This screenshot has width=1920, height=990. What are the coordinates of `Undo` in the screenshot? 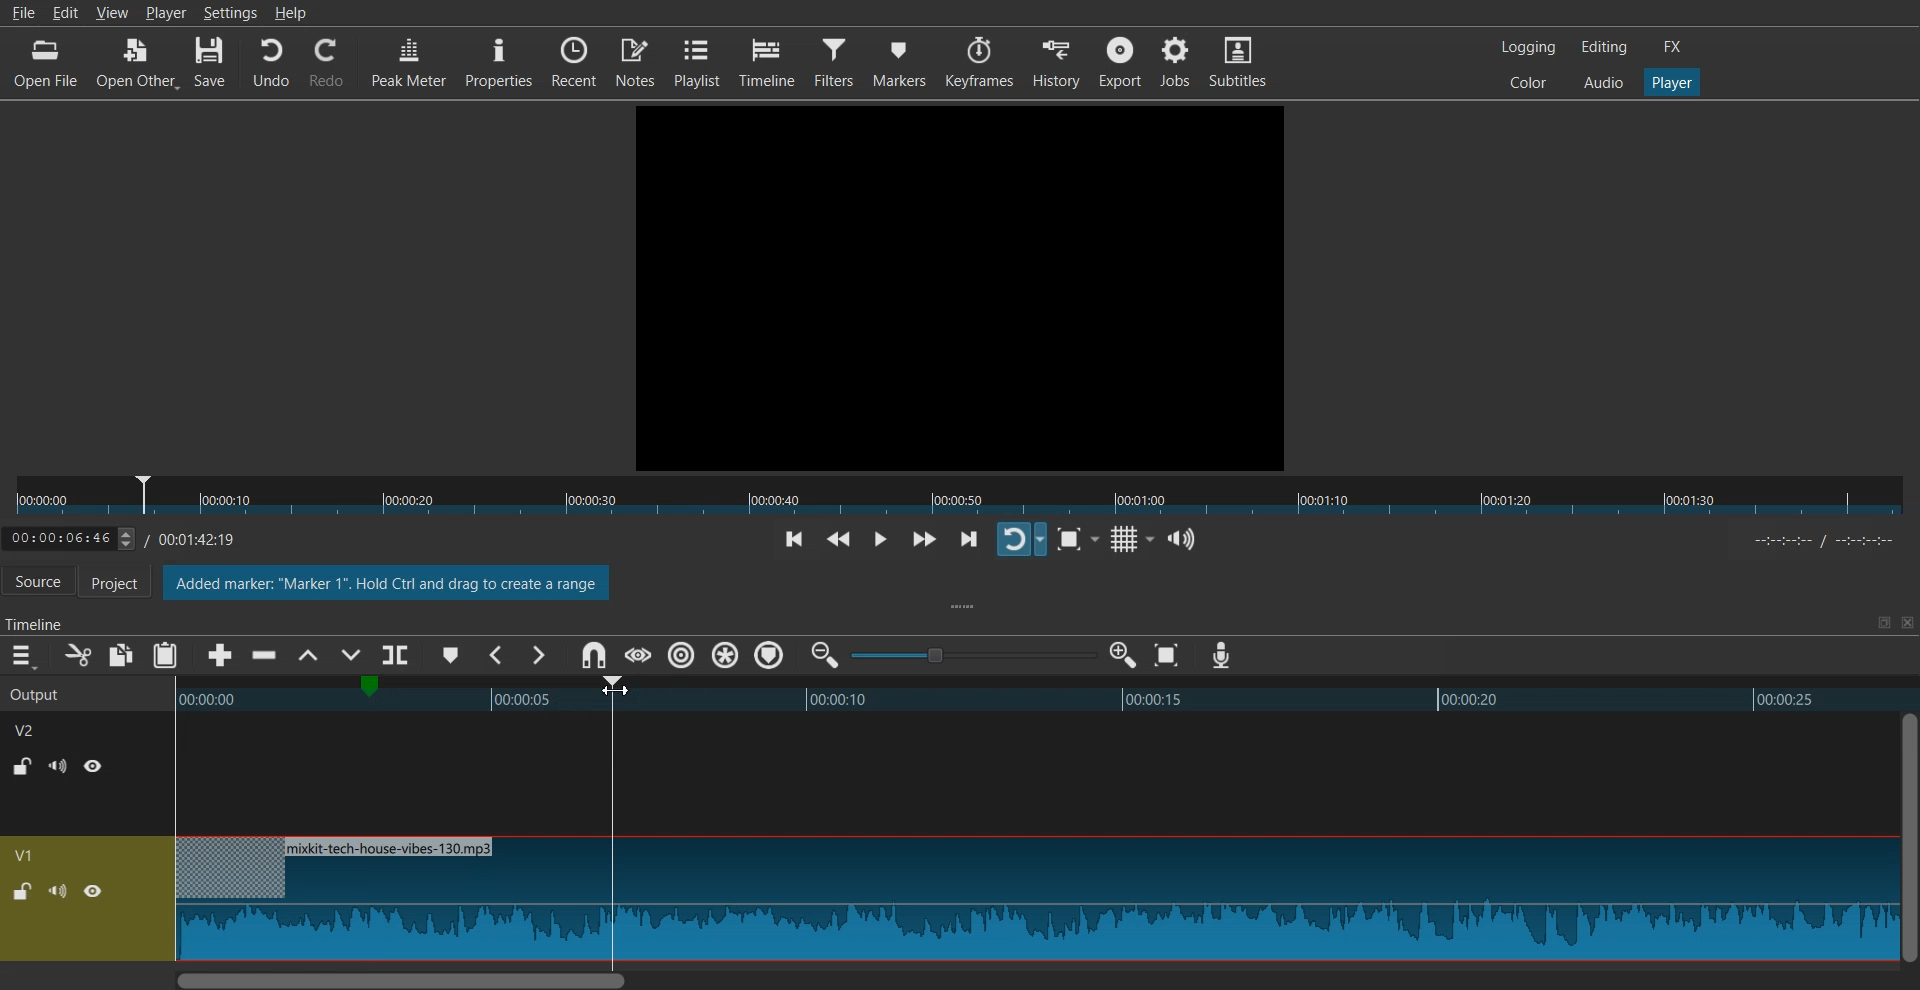 It's located at (271, 63).